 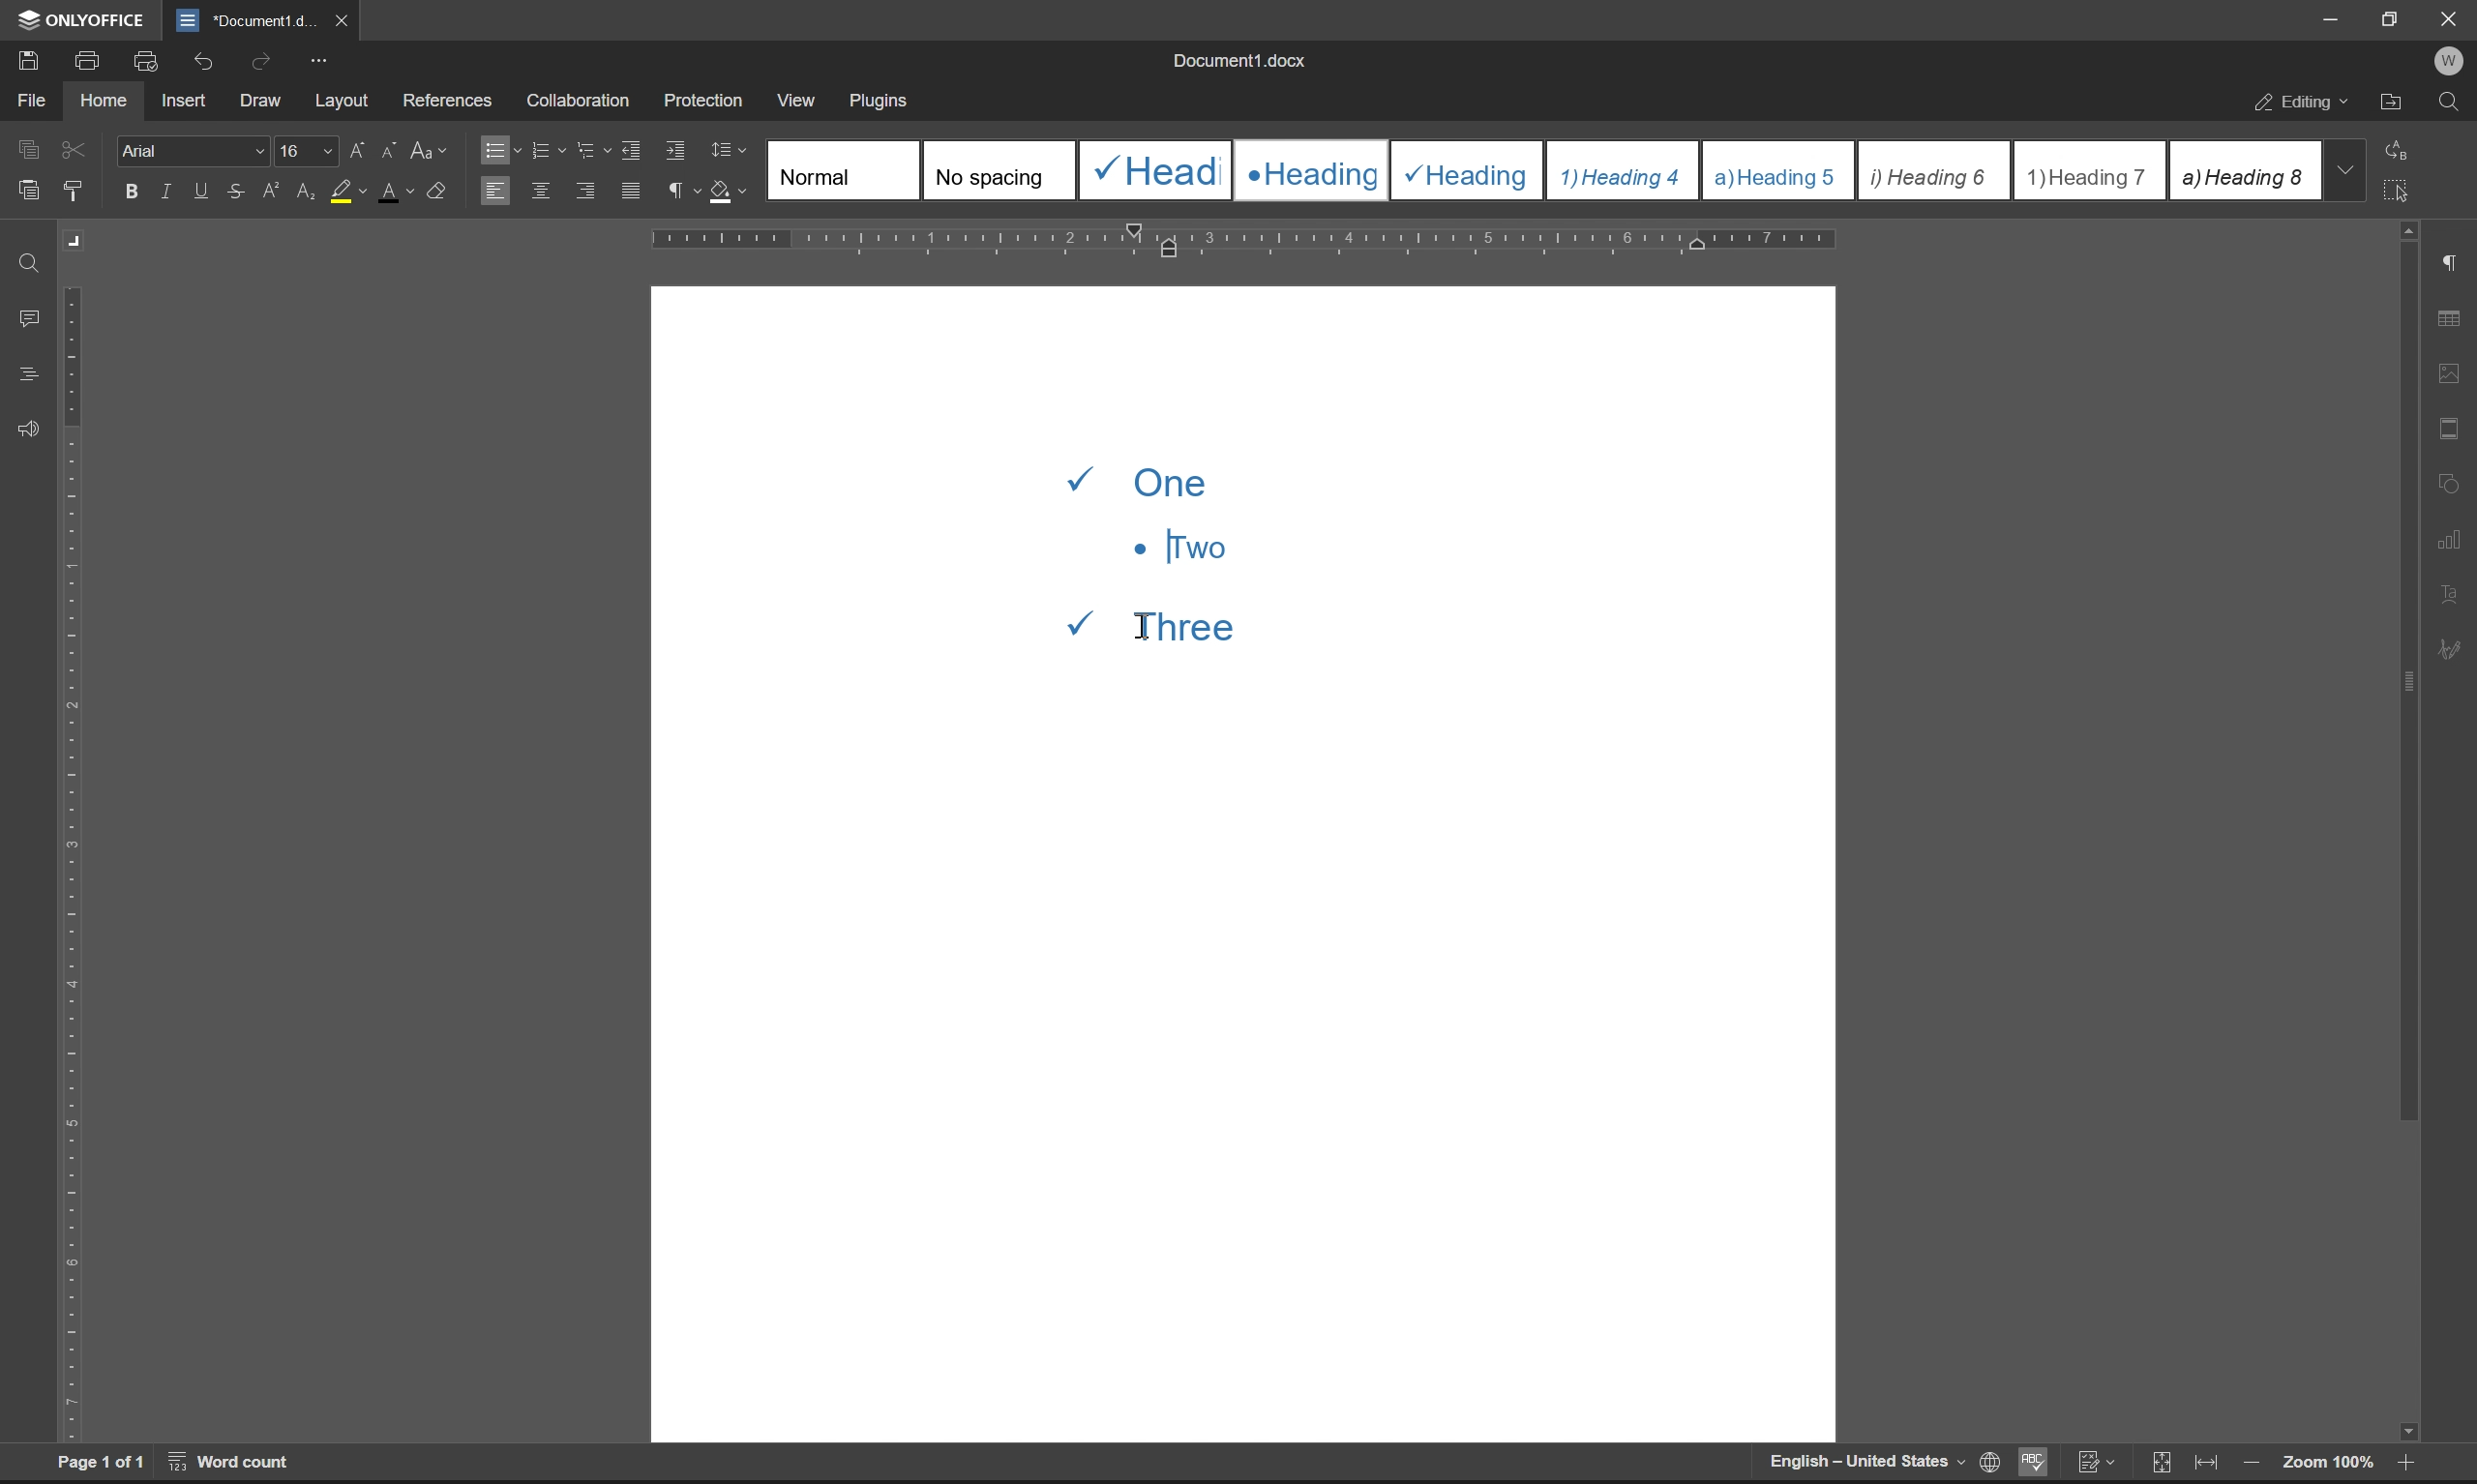 I want to click on image settings, so click(x=2448, y=368).